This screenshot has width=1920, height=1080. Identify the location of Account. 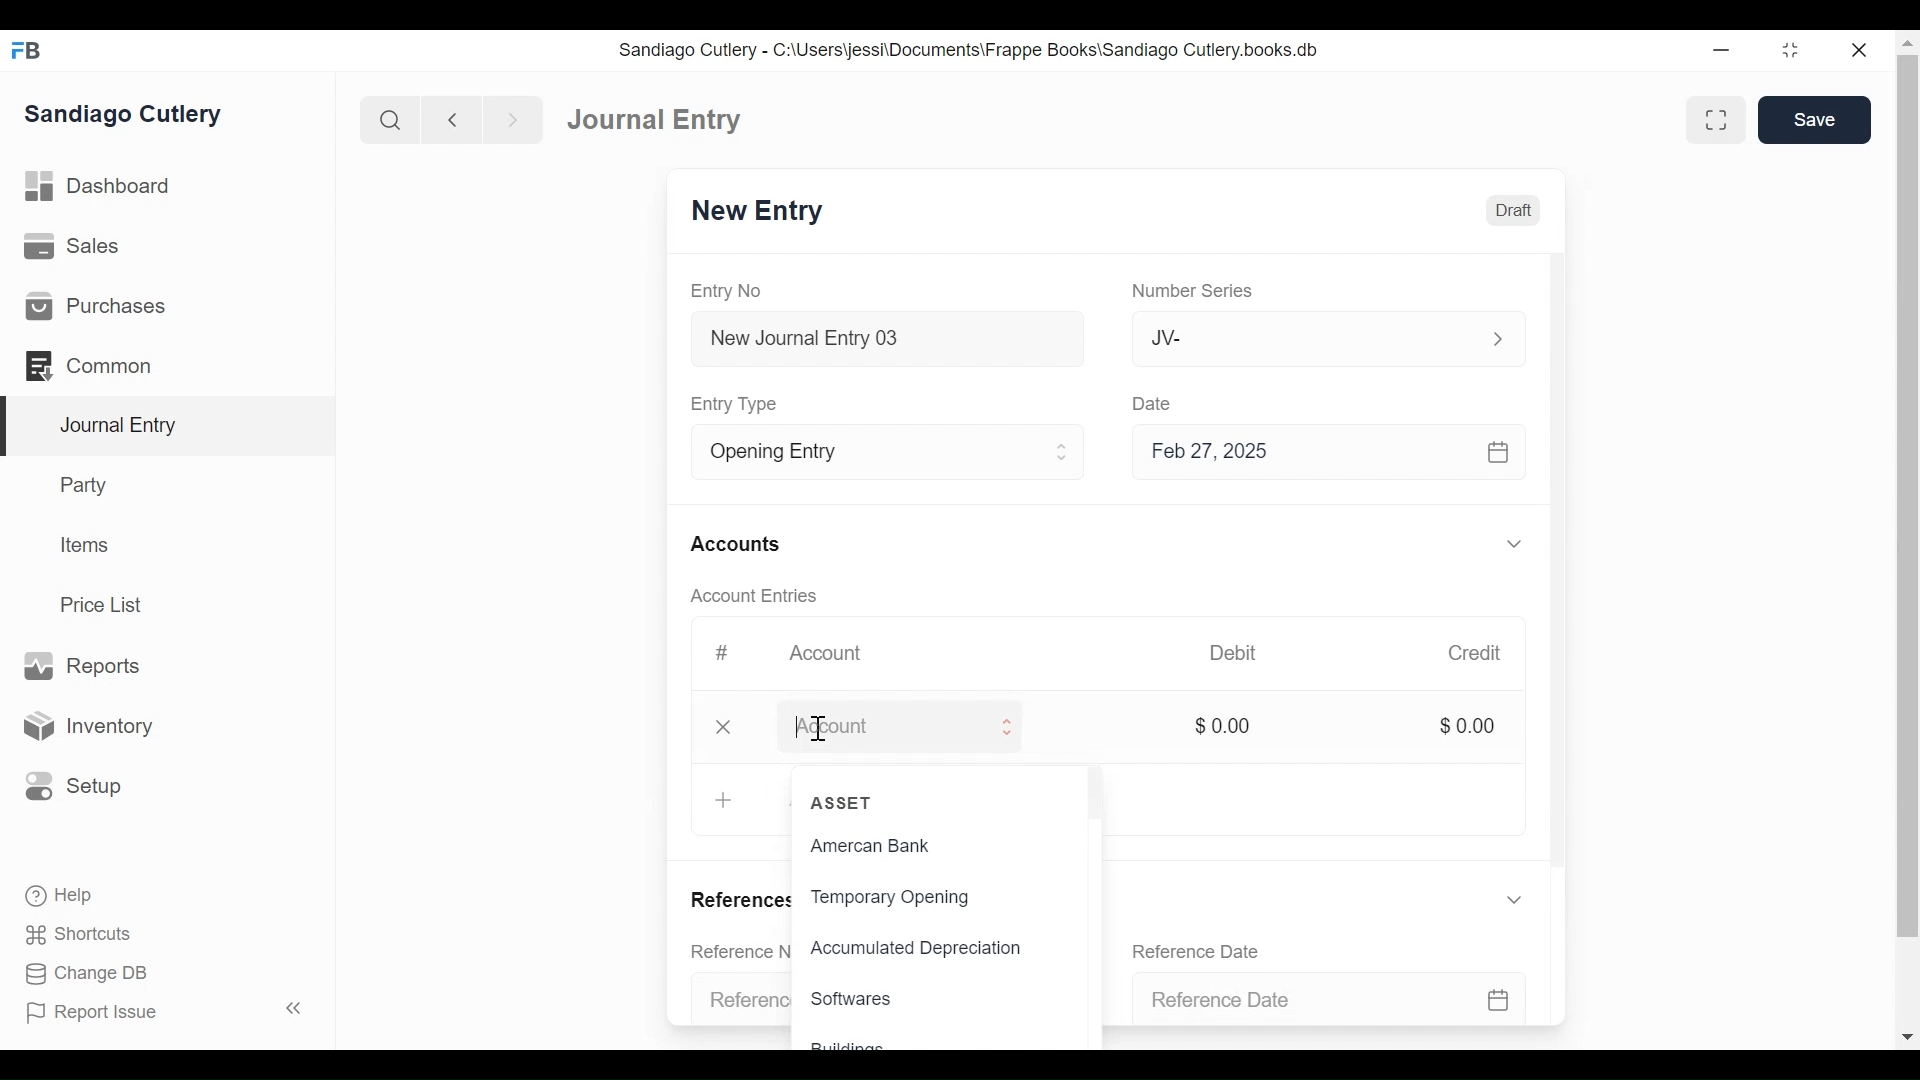
(882, 724).